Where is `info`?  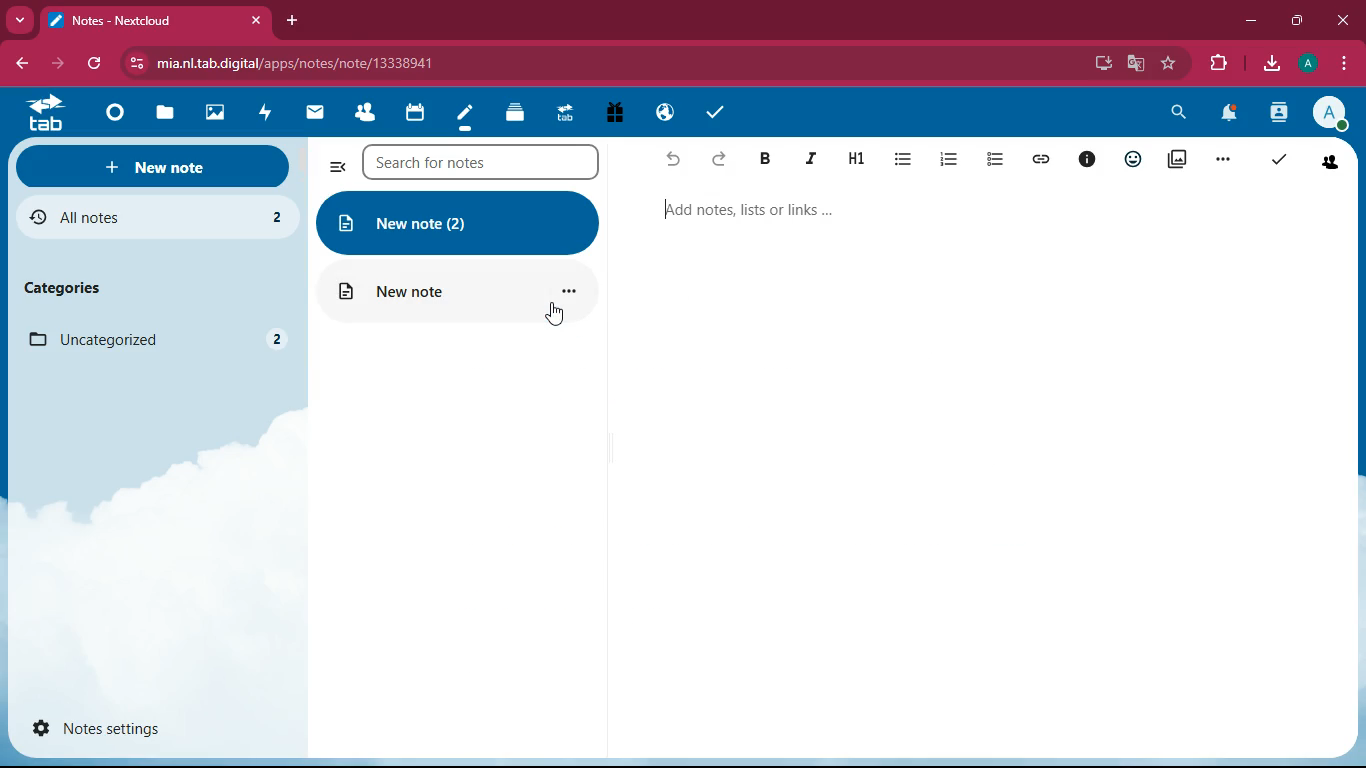 info is located at coordinates (1089, 159).